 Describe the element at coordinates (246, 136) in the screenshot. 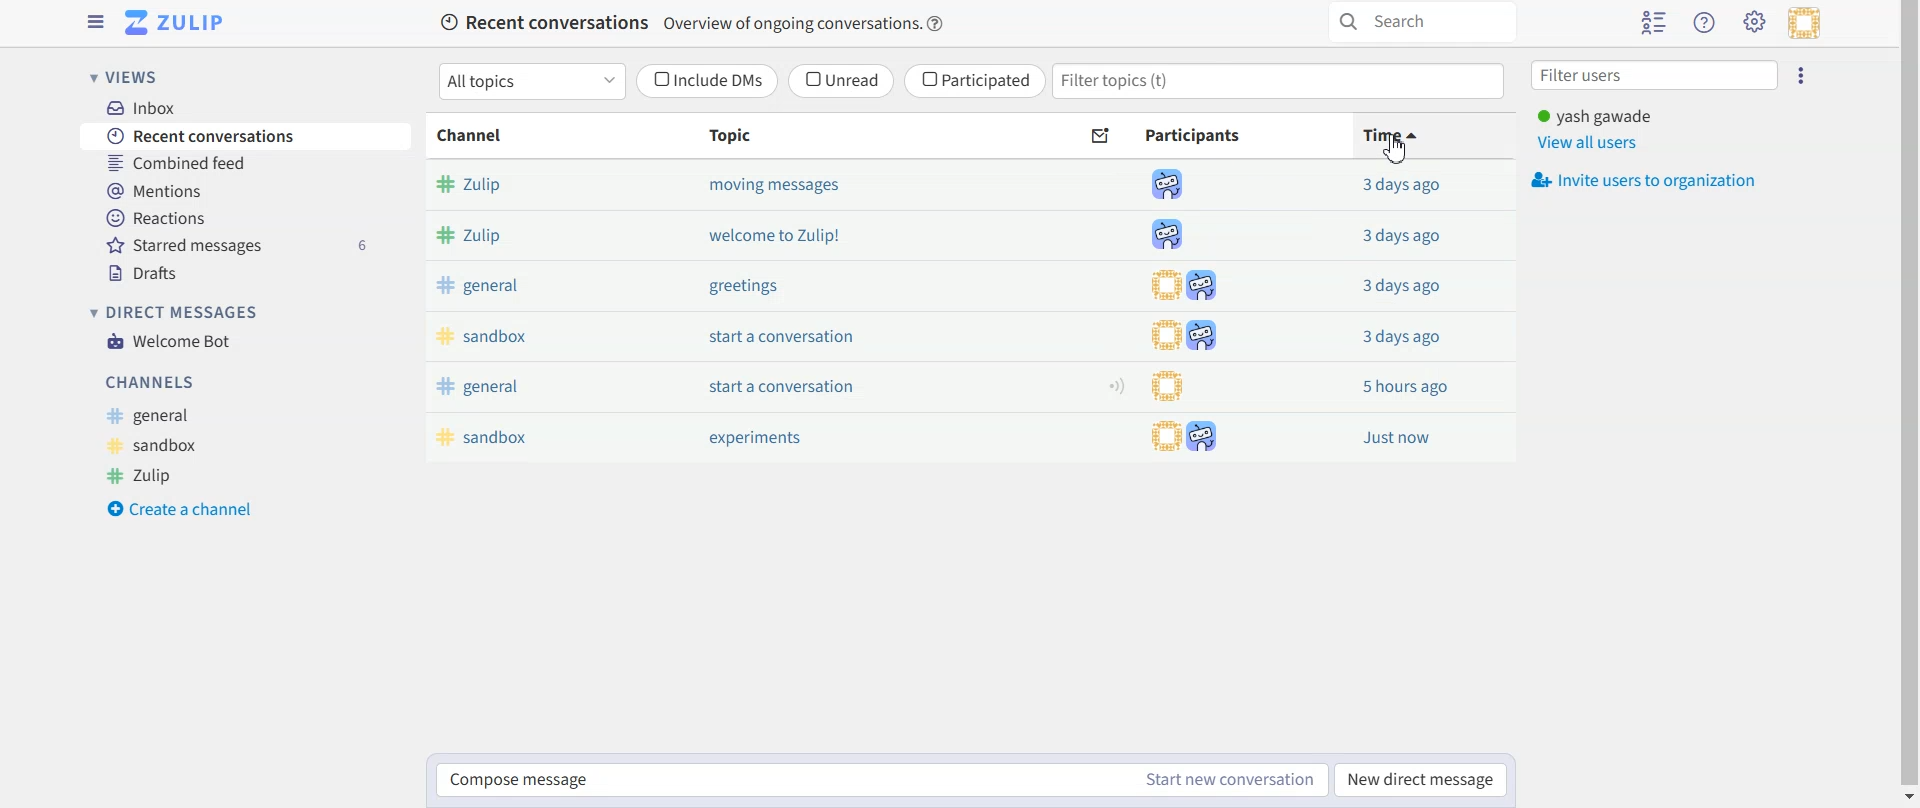

I see `Recent Conversations` at that location.